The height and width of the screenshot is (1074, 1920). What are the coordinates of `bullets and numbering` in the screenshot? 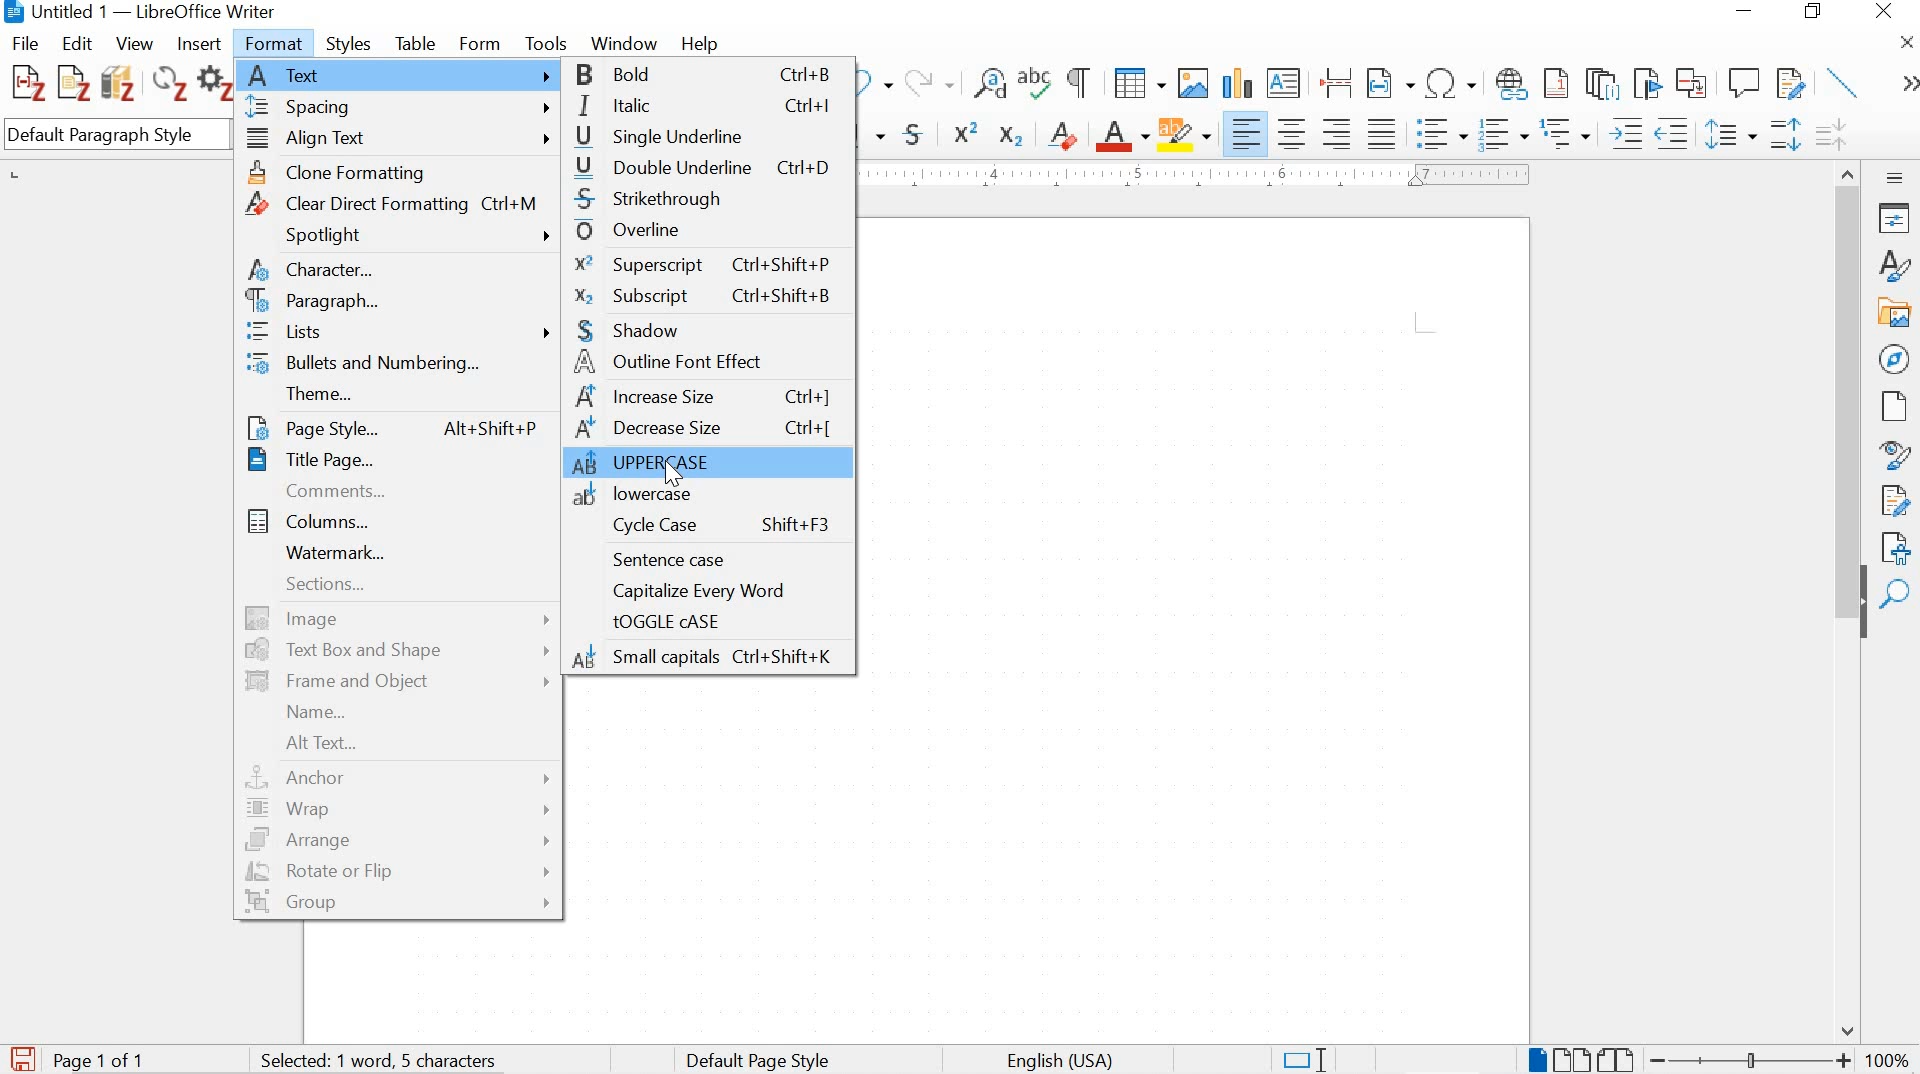 It's located at (400, 366).